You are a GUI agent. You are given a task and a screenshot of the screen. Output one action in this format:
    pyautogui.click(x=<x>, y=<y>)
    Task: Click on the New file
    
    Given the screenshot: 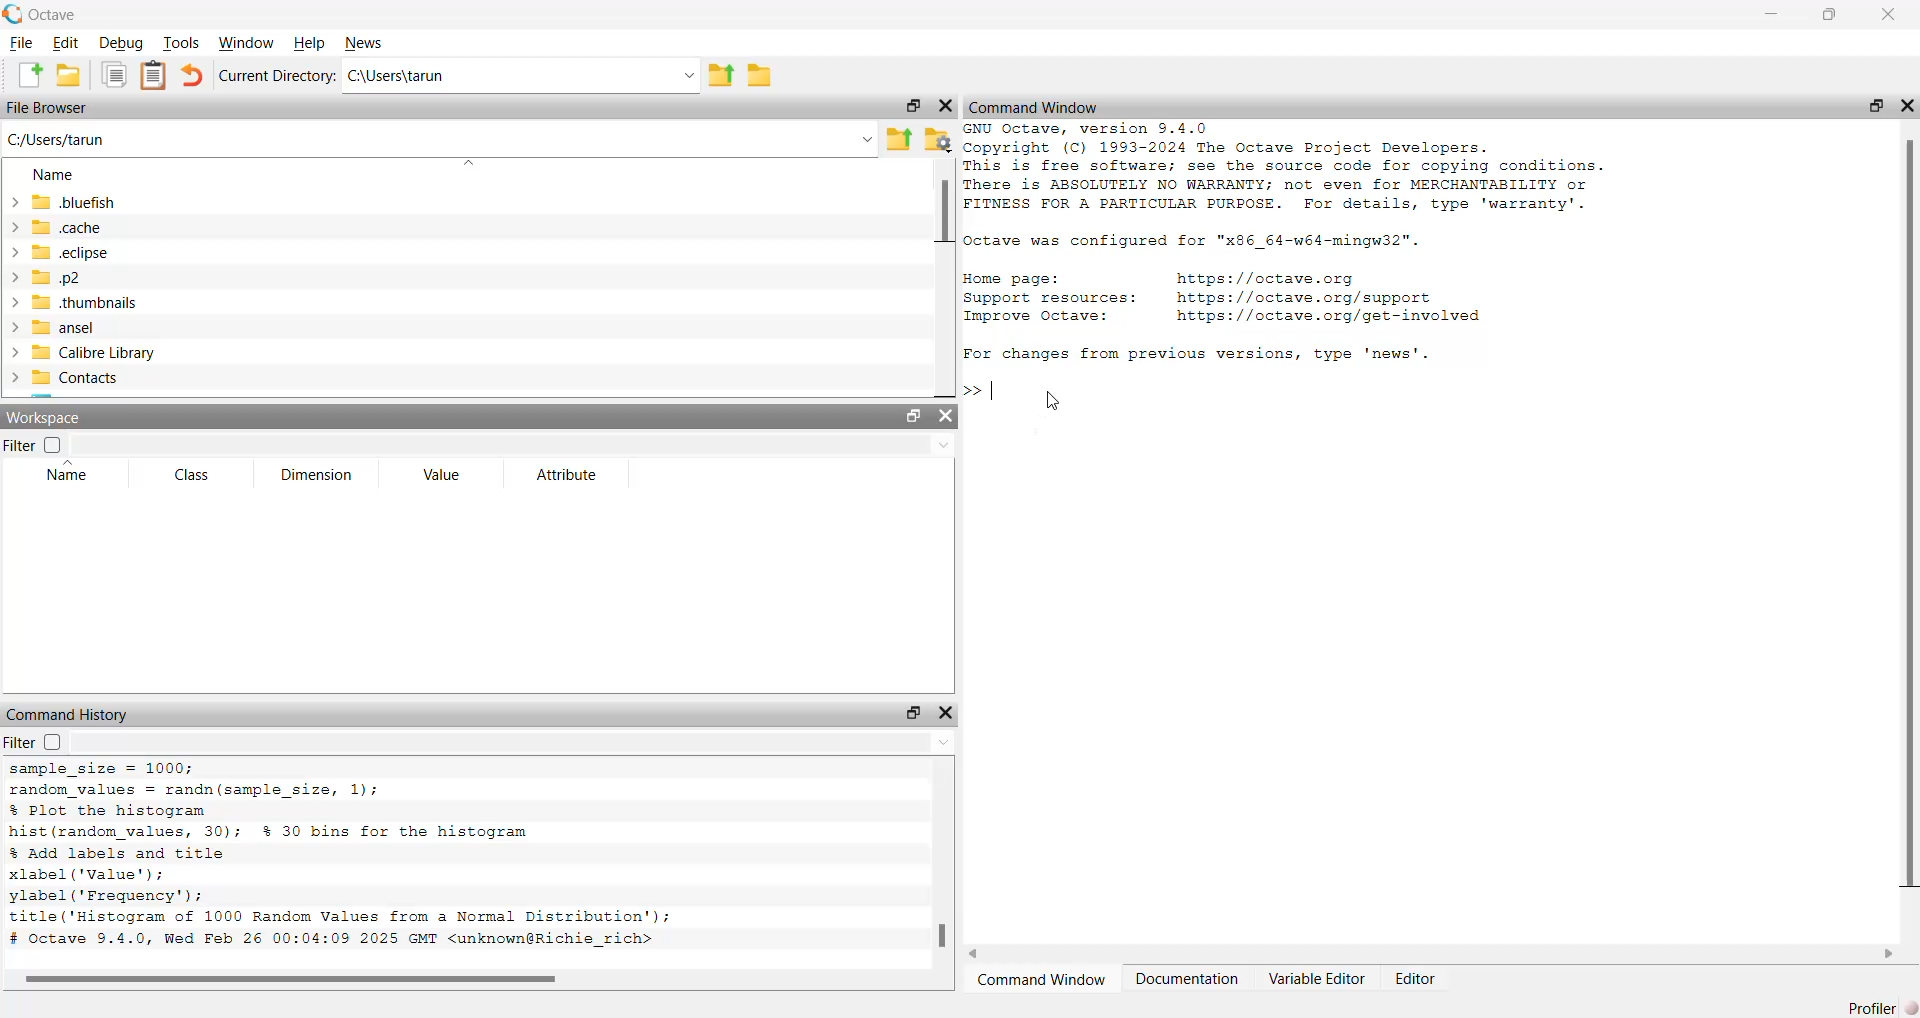 What is the action you would take?
    pyautogui.click(x=29, y=74)
    